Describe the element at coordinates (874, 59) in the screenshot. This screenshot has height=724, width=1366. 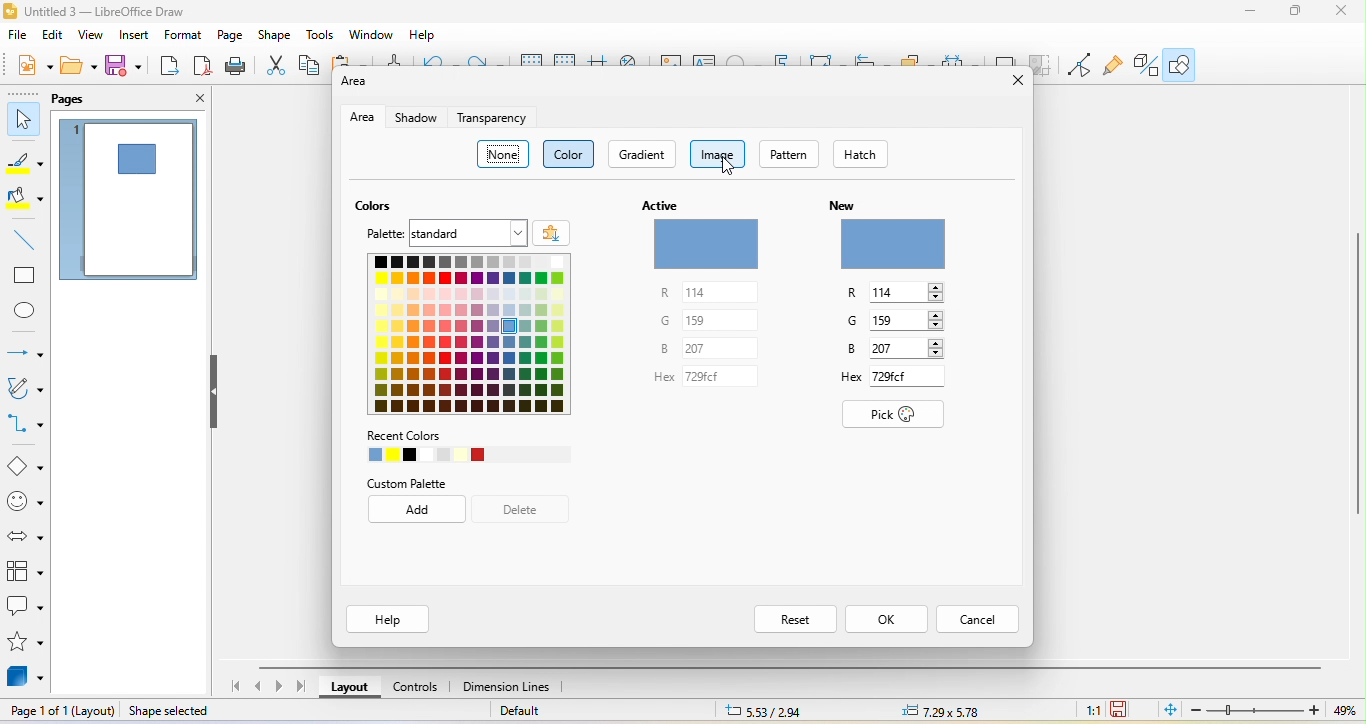
I see `align object` at that location.